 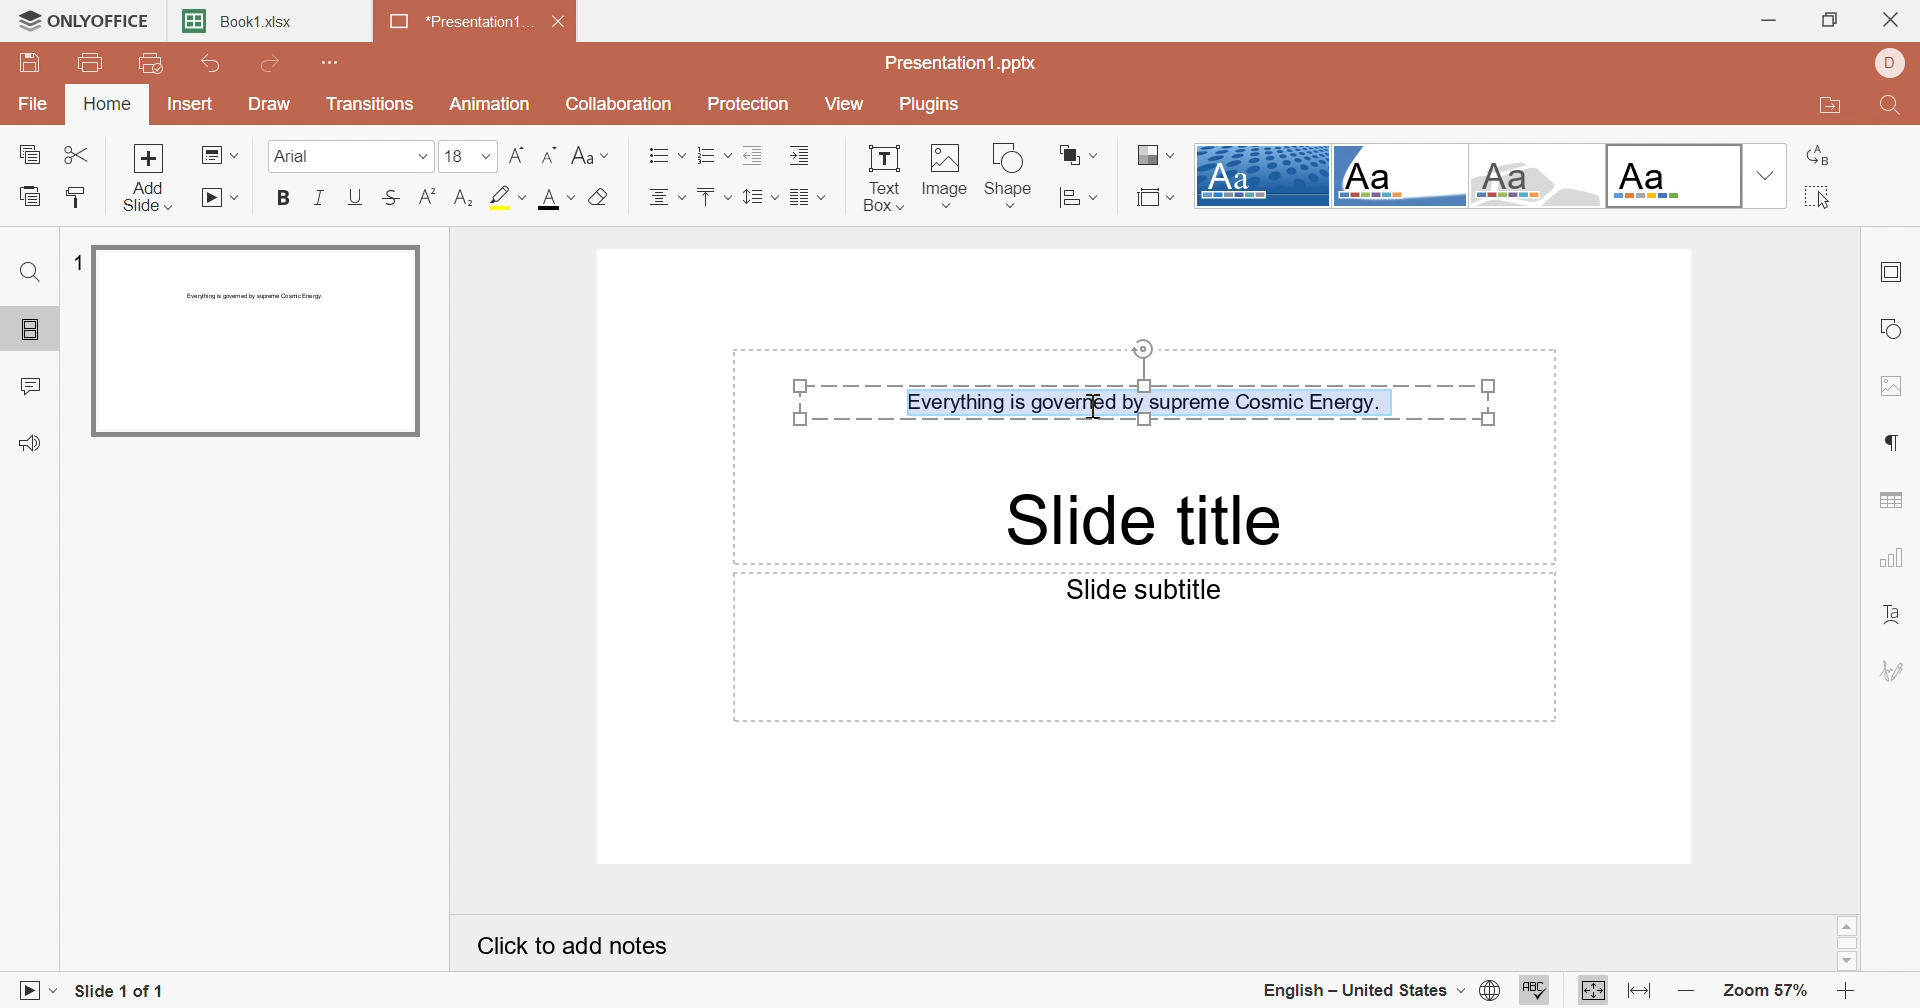 I want to click on Official, so click(x=1674, y=177).